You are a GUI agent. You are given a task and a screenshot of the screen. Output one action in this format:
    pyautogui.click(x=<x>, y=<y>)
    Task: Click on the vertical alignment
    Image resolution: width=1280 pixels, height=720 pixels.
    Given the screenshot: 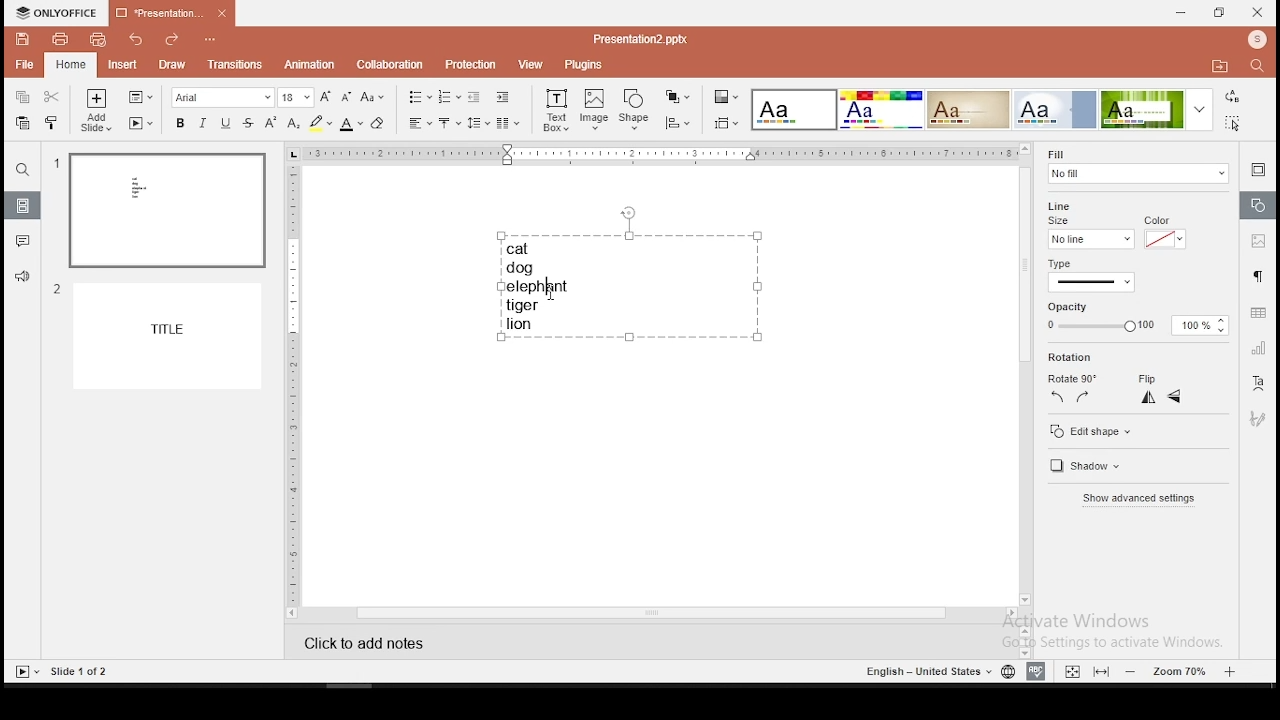 What is the action you would take?
    pyautogui.click(x=449, y=122)
    